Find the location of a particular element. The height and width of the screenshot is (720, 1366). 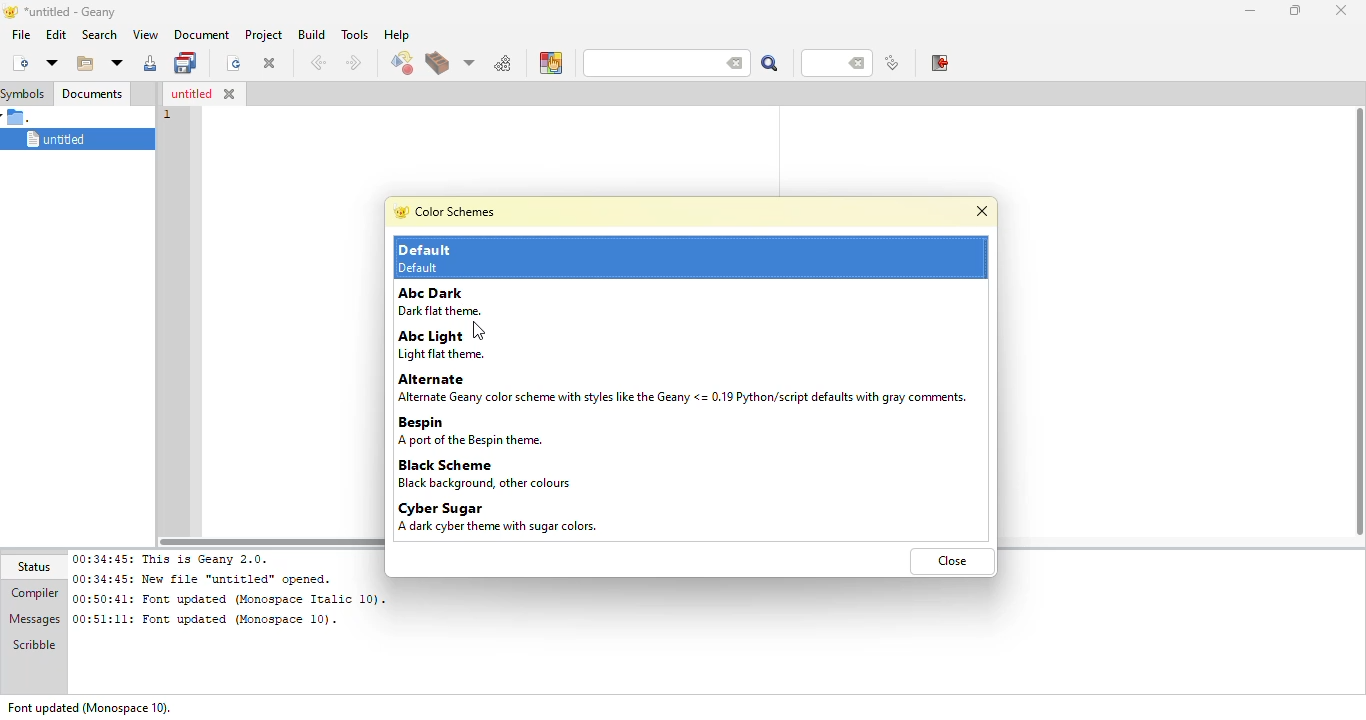

tools is located at coordinates (355, 34).